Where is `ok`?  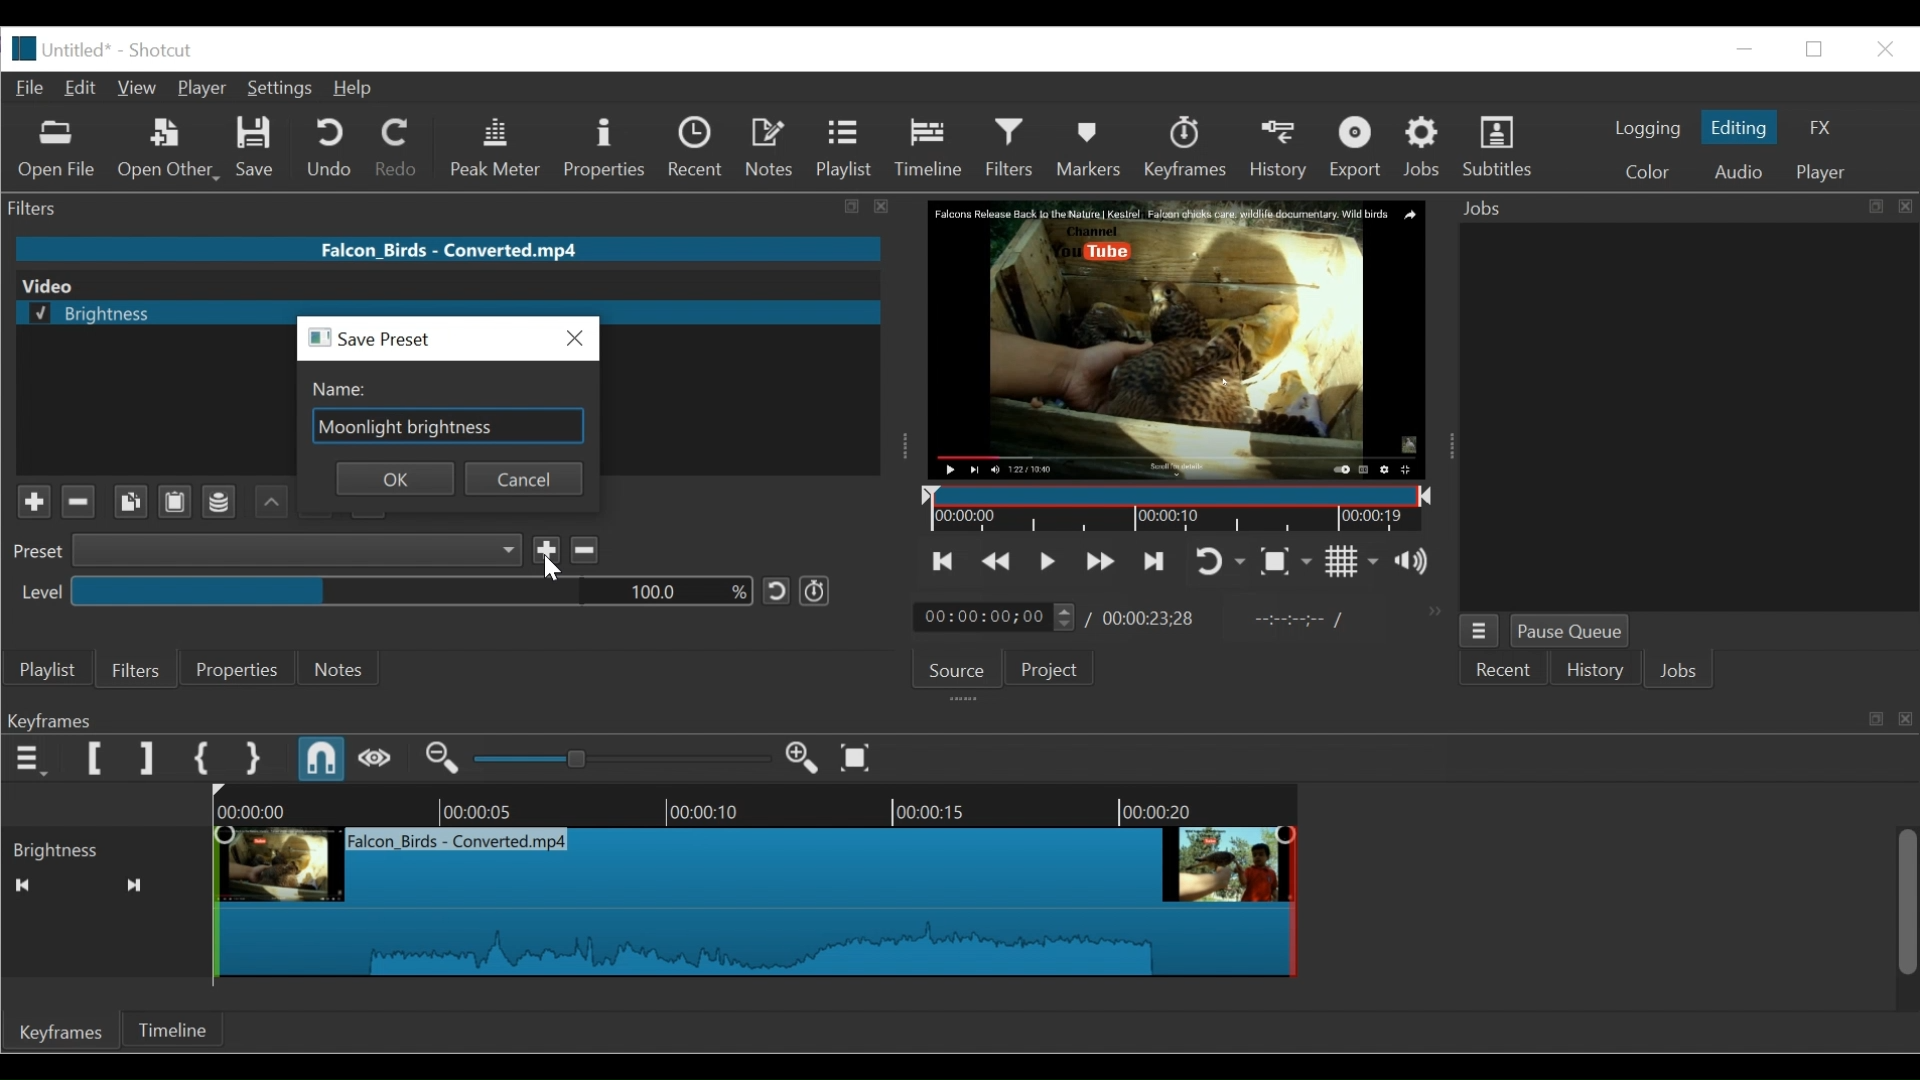 ok is located at coordinates (394, 479).